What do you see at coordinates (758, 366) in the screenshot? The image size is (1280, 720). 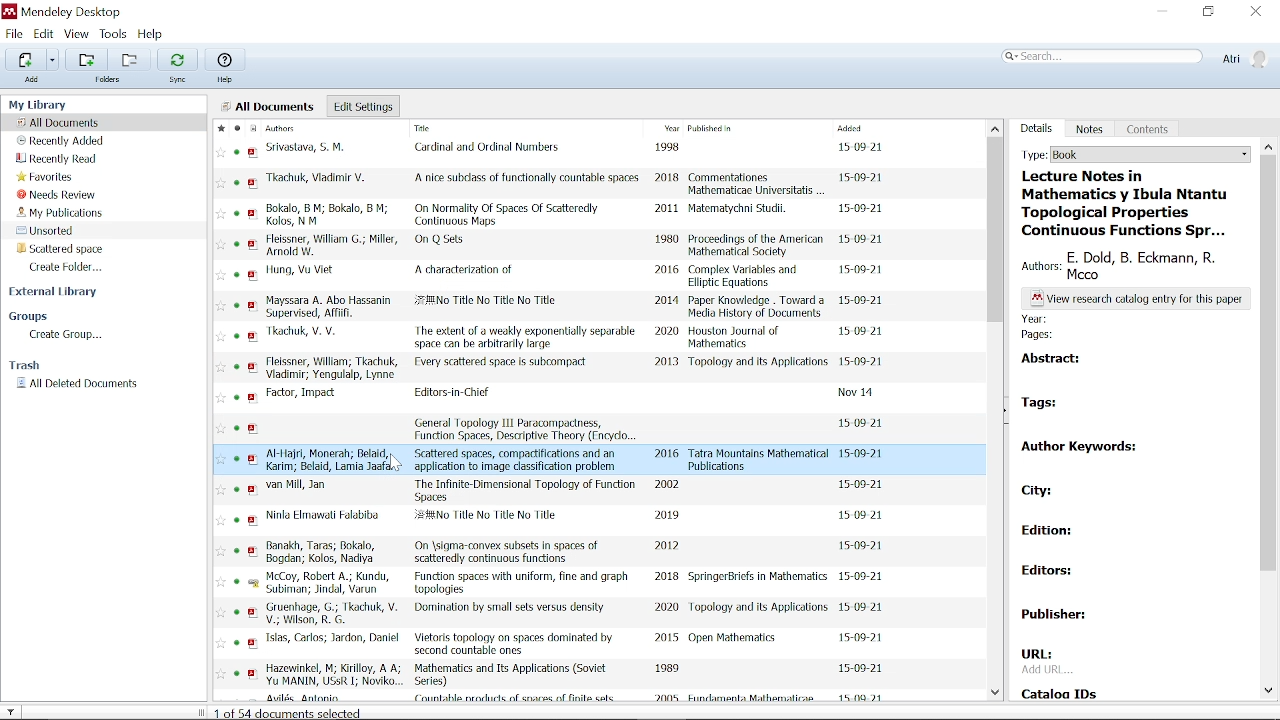 I see `Topology and its Applications` at bounding box center [758, 366].